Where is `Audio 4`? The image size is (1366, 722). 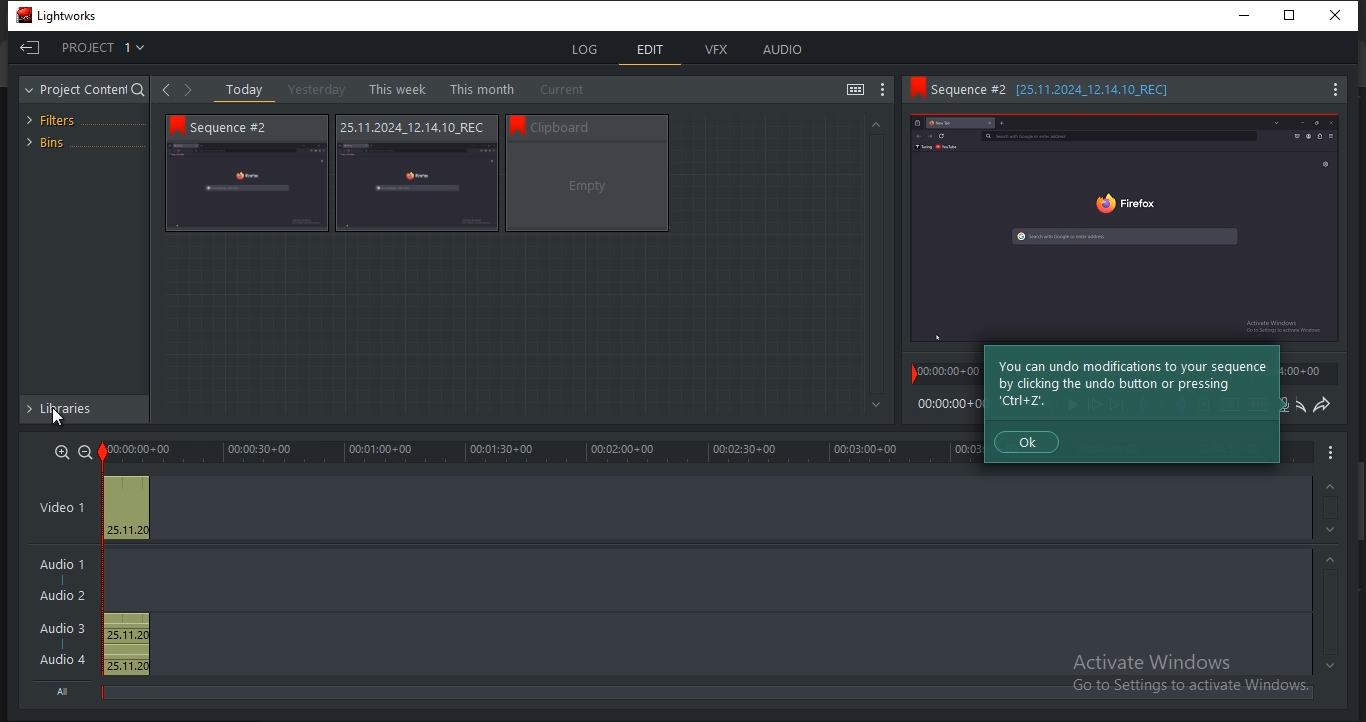 Audio 4 is located at coordinates (65, 660).